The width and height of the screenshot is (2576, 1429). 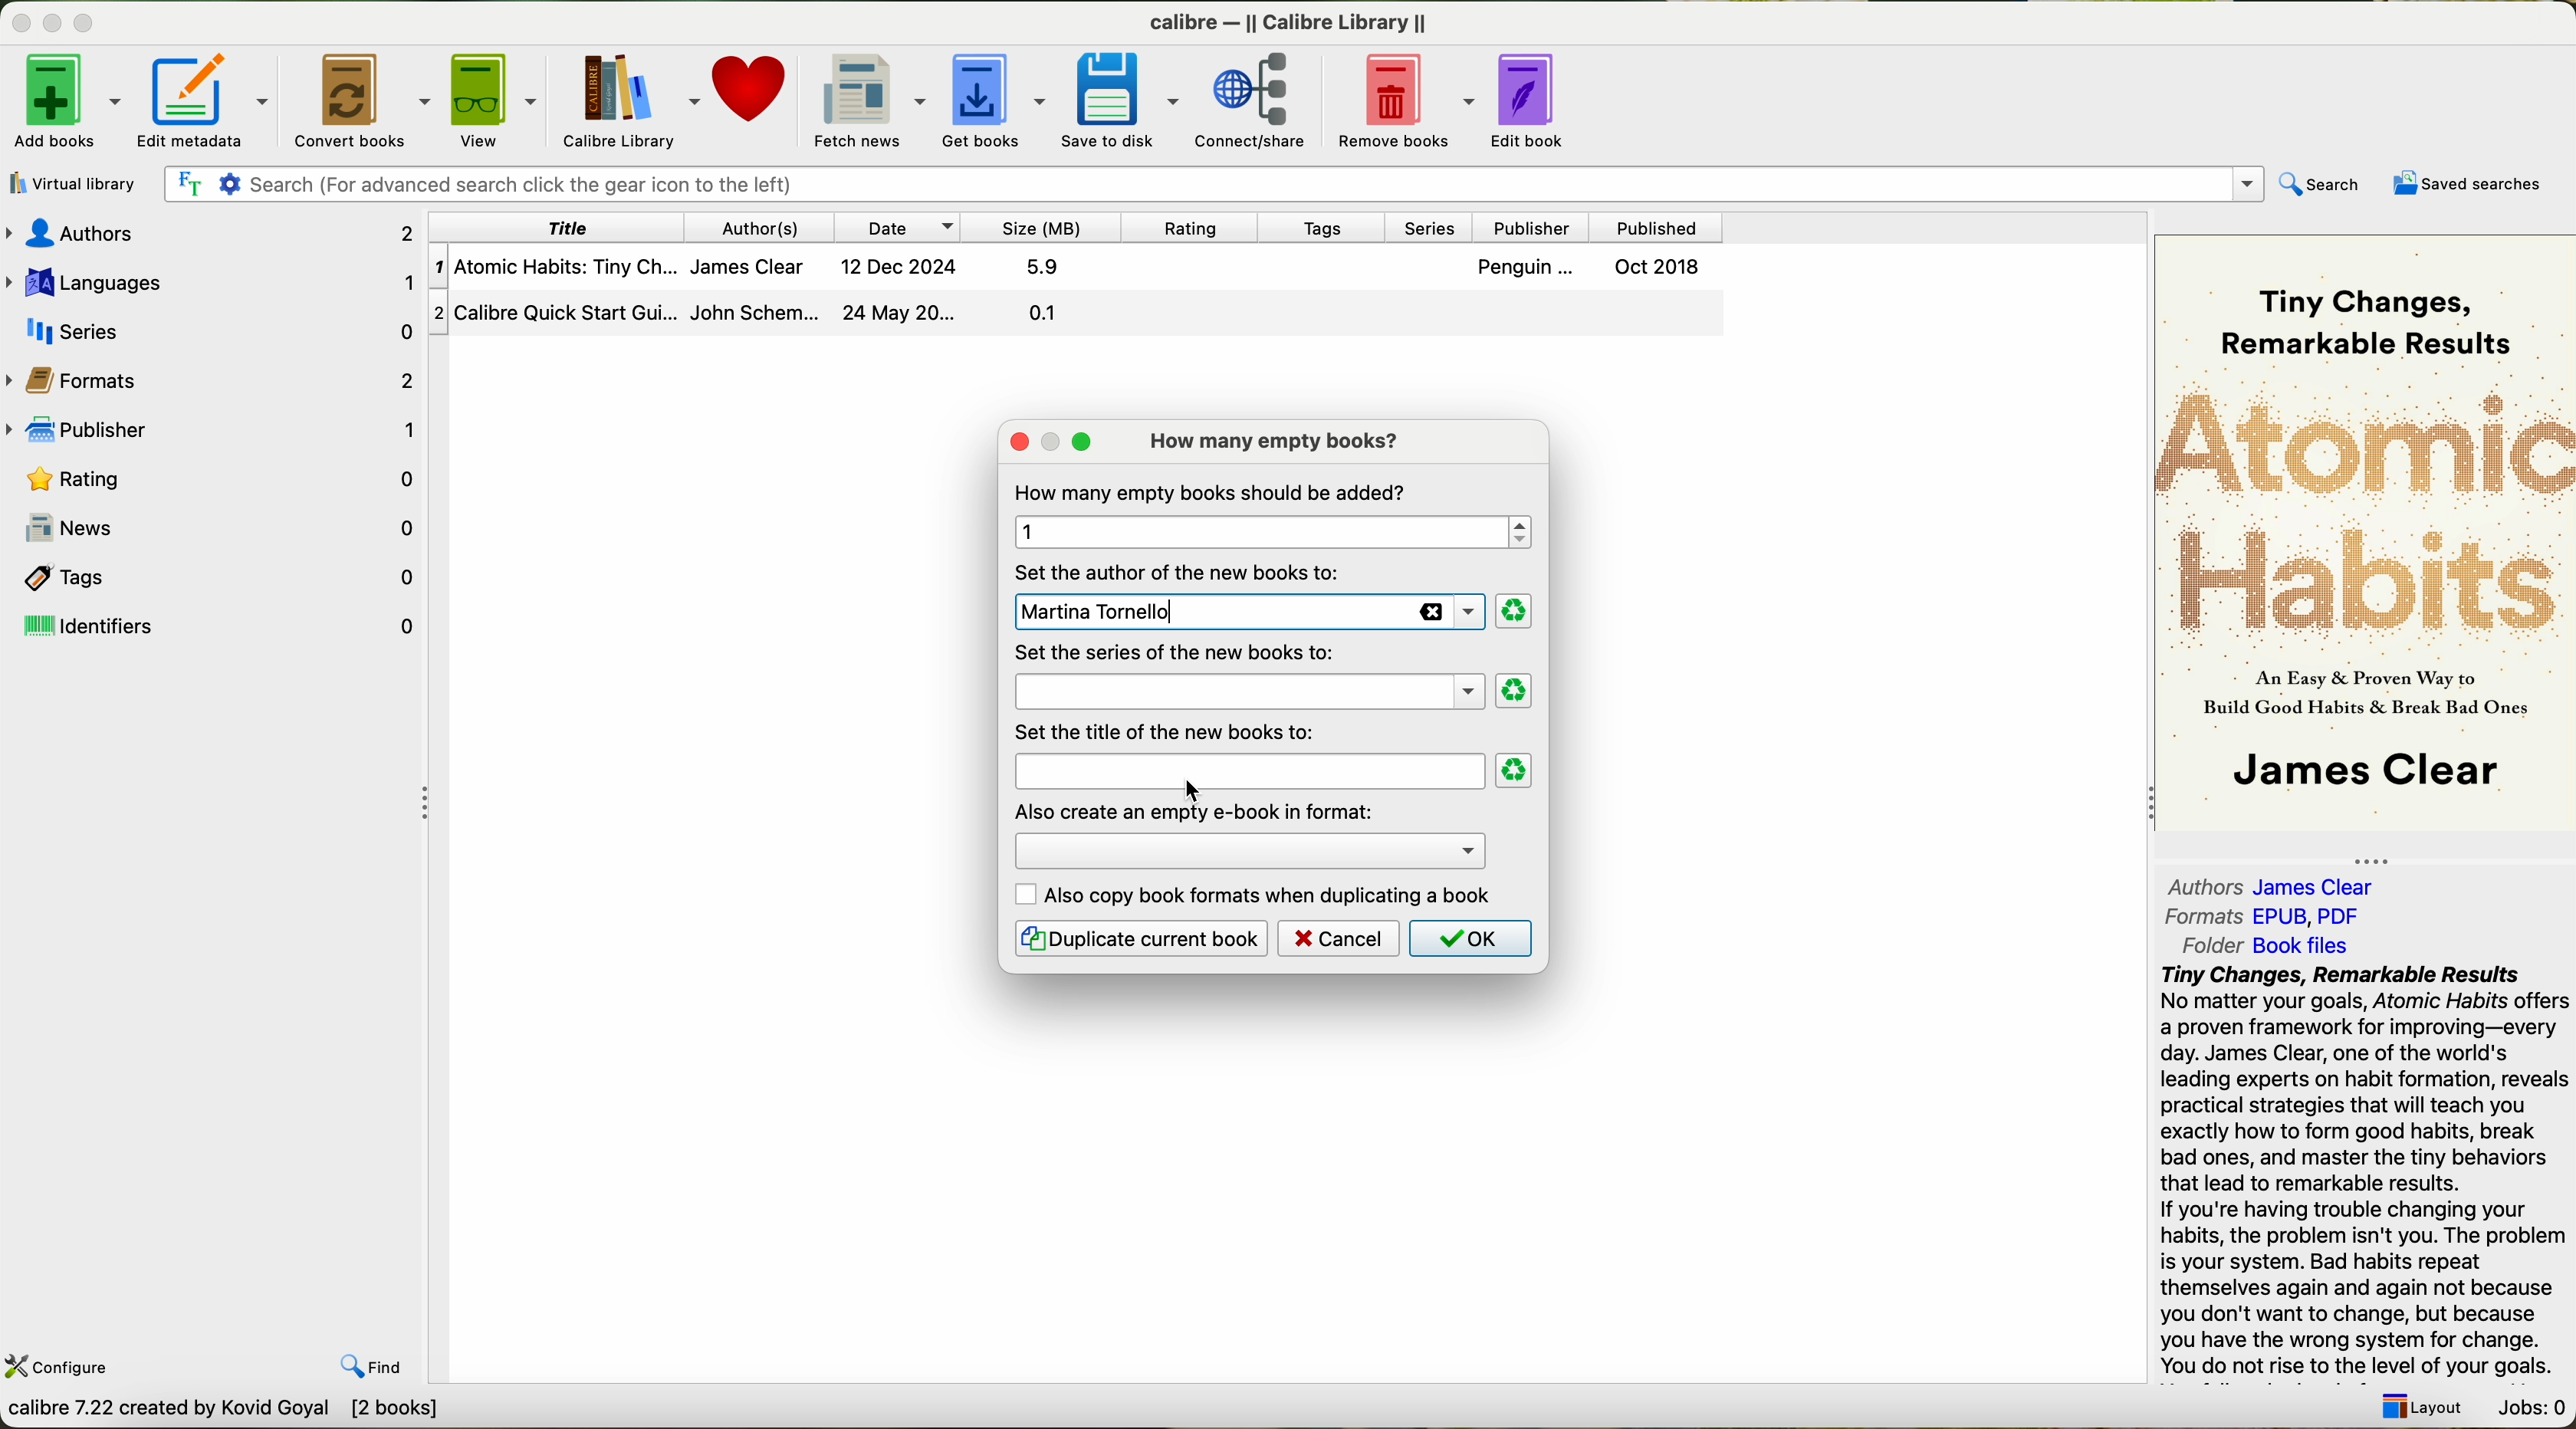 I want to click on 1, so click(x=1267, y=532).